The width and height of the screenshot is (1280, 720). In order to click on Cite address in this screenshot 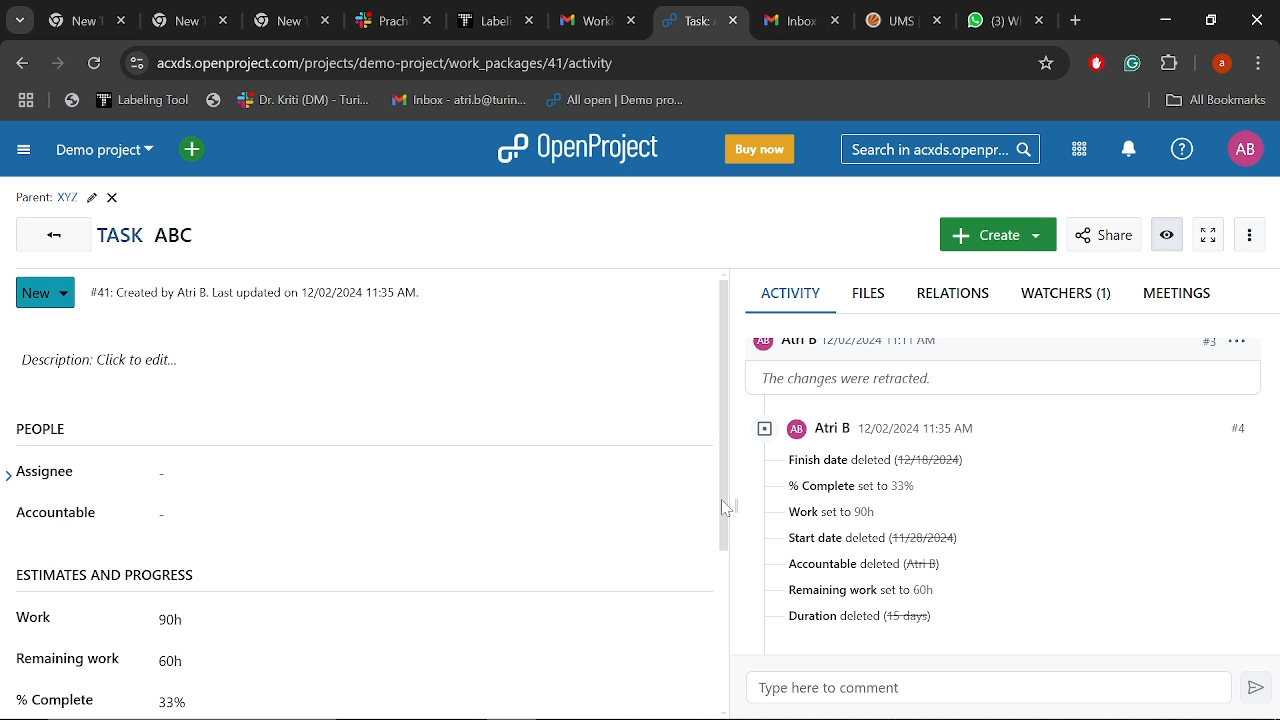, I will do `click(398, 64)`.